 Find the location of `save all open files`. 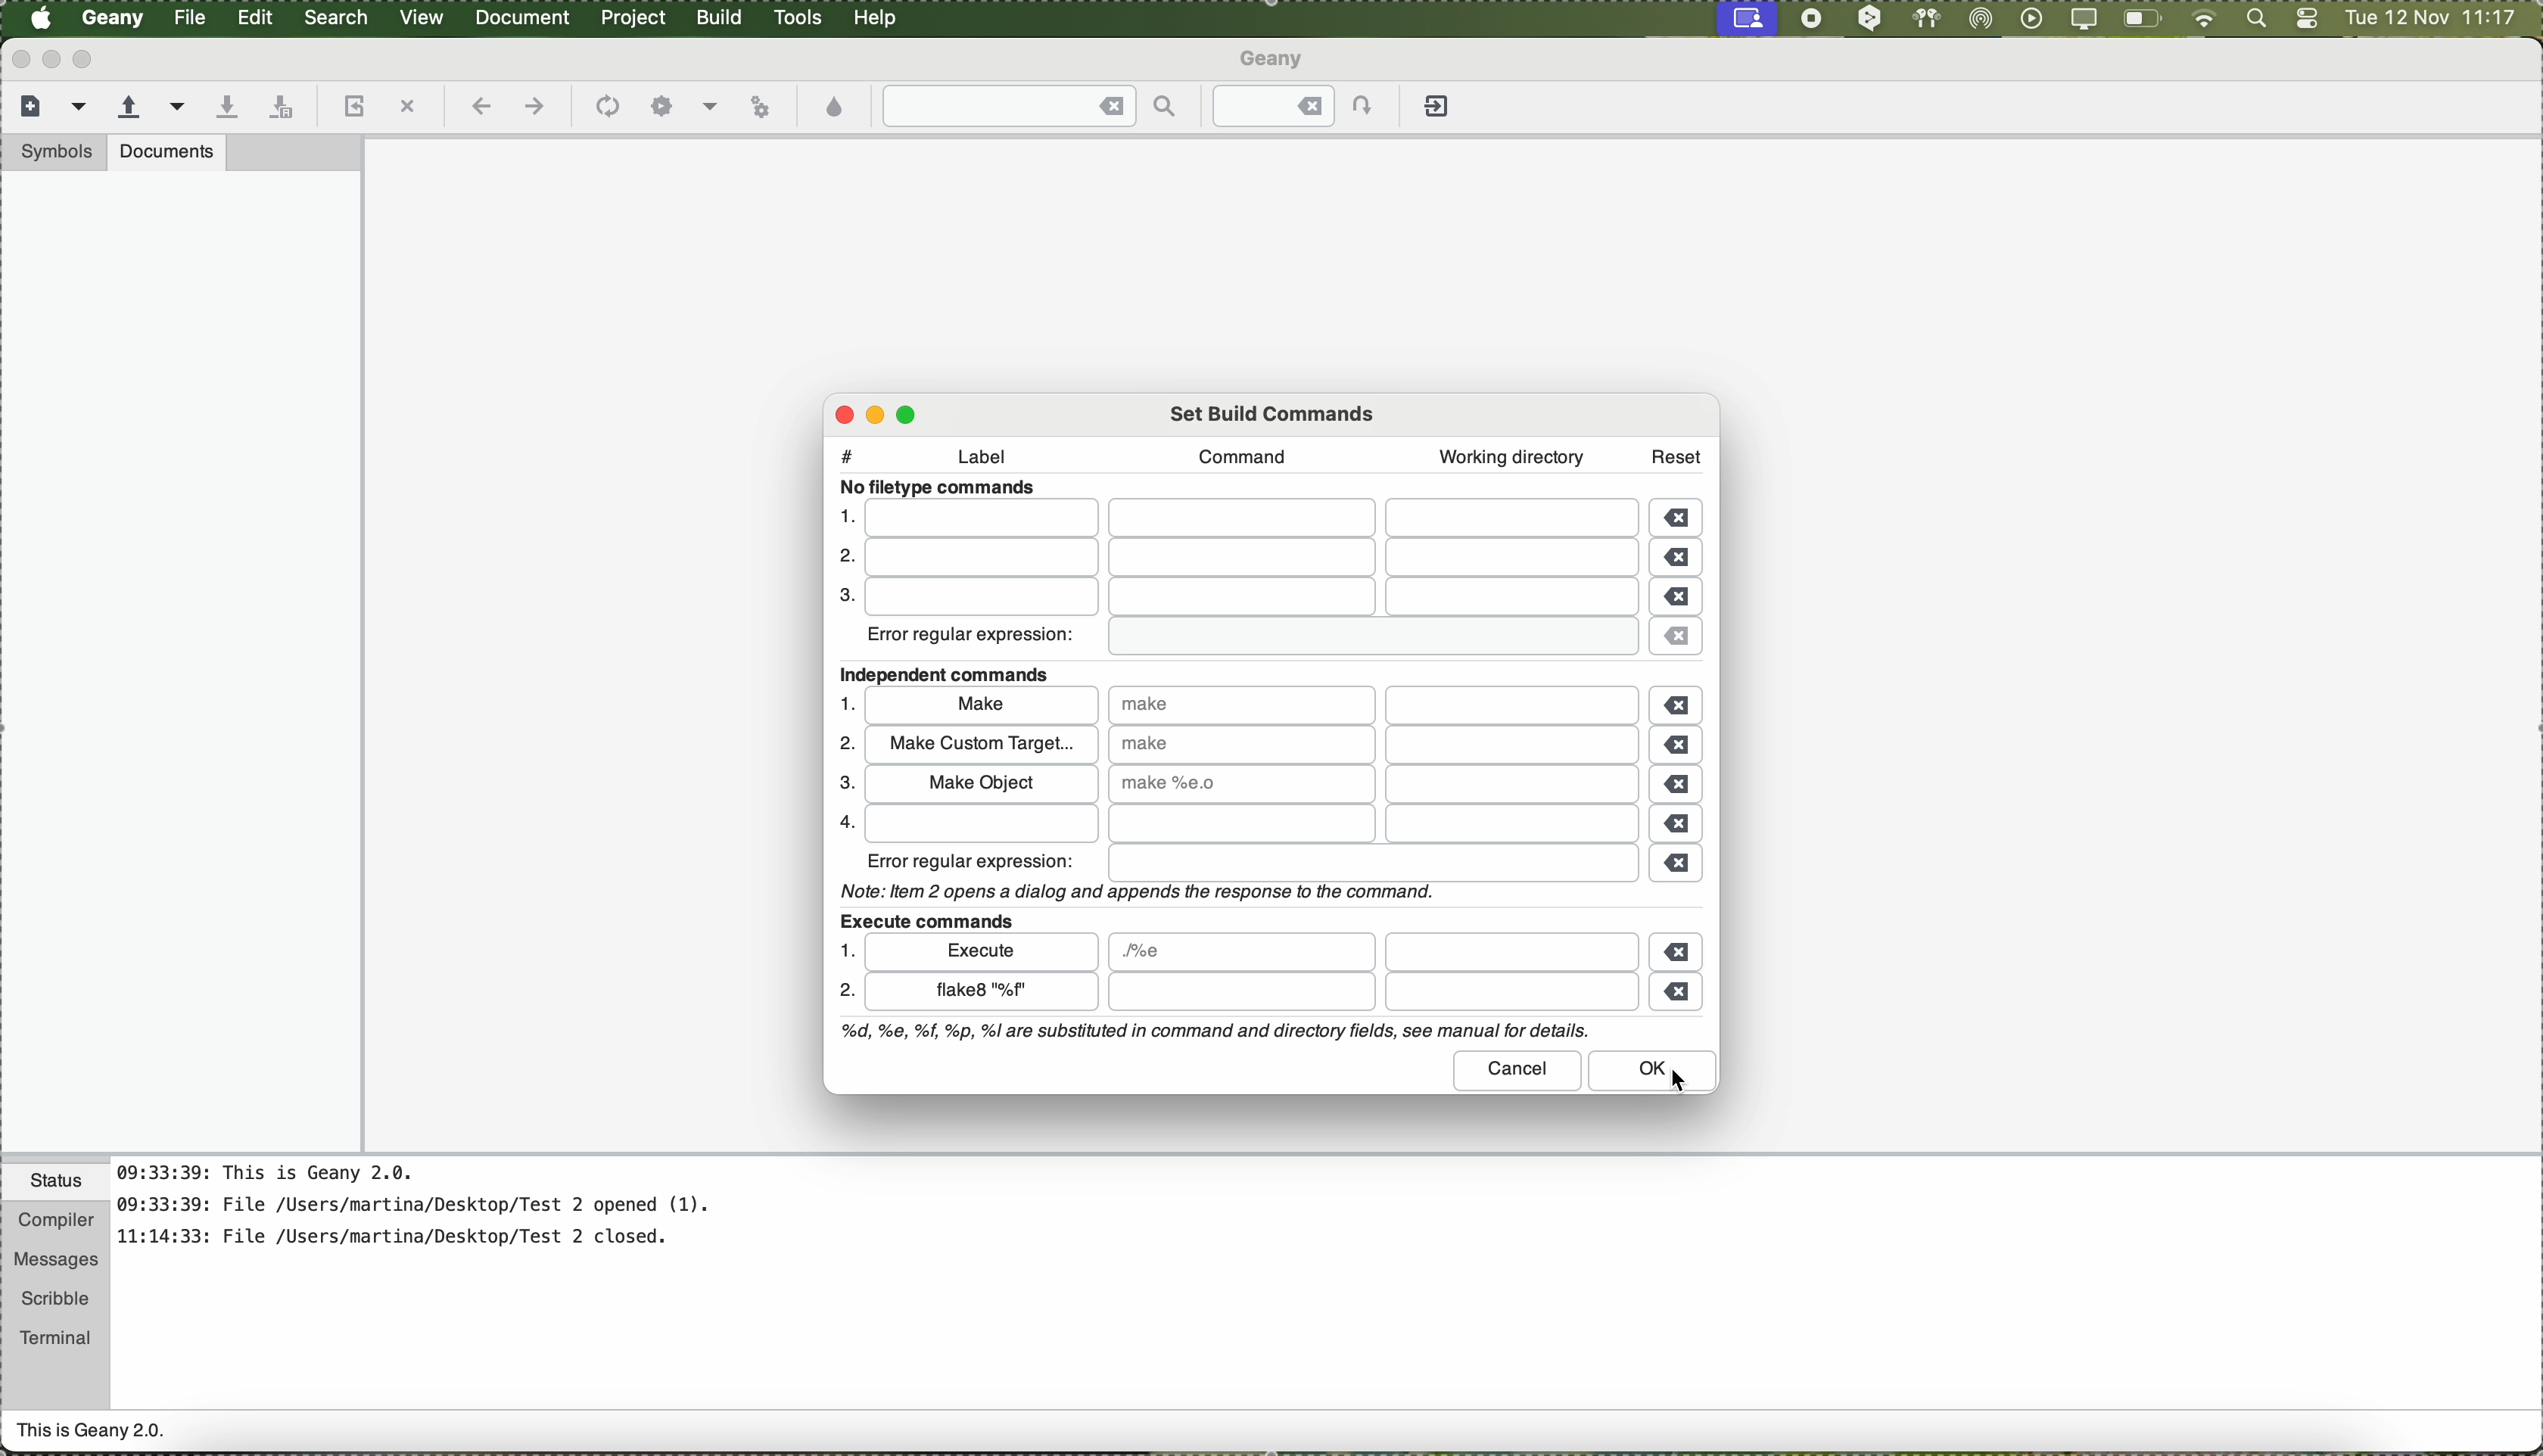

save all open files is located at coordinates (278, 108).